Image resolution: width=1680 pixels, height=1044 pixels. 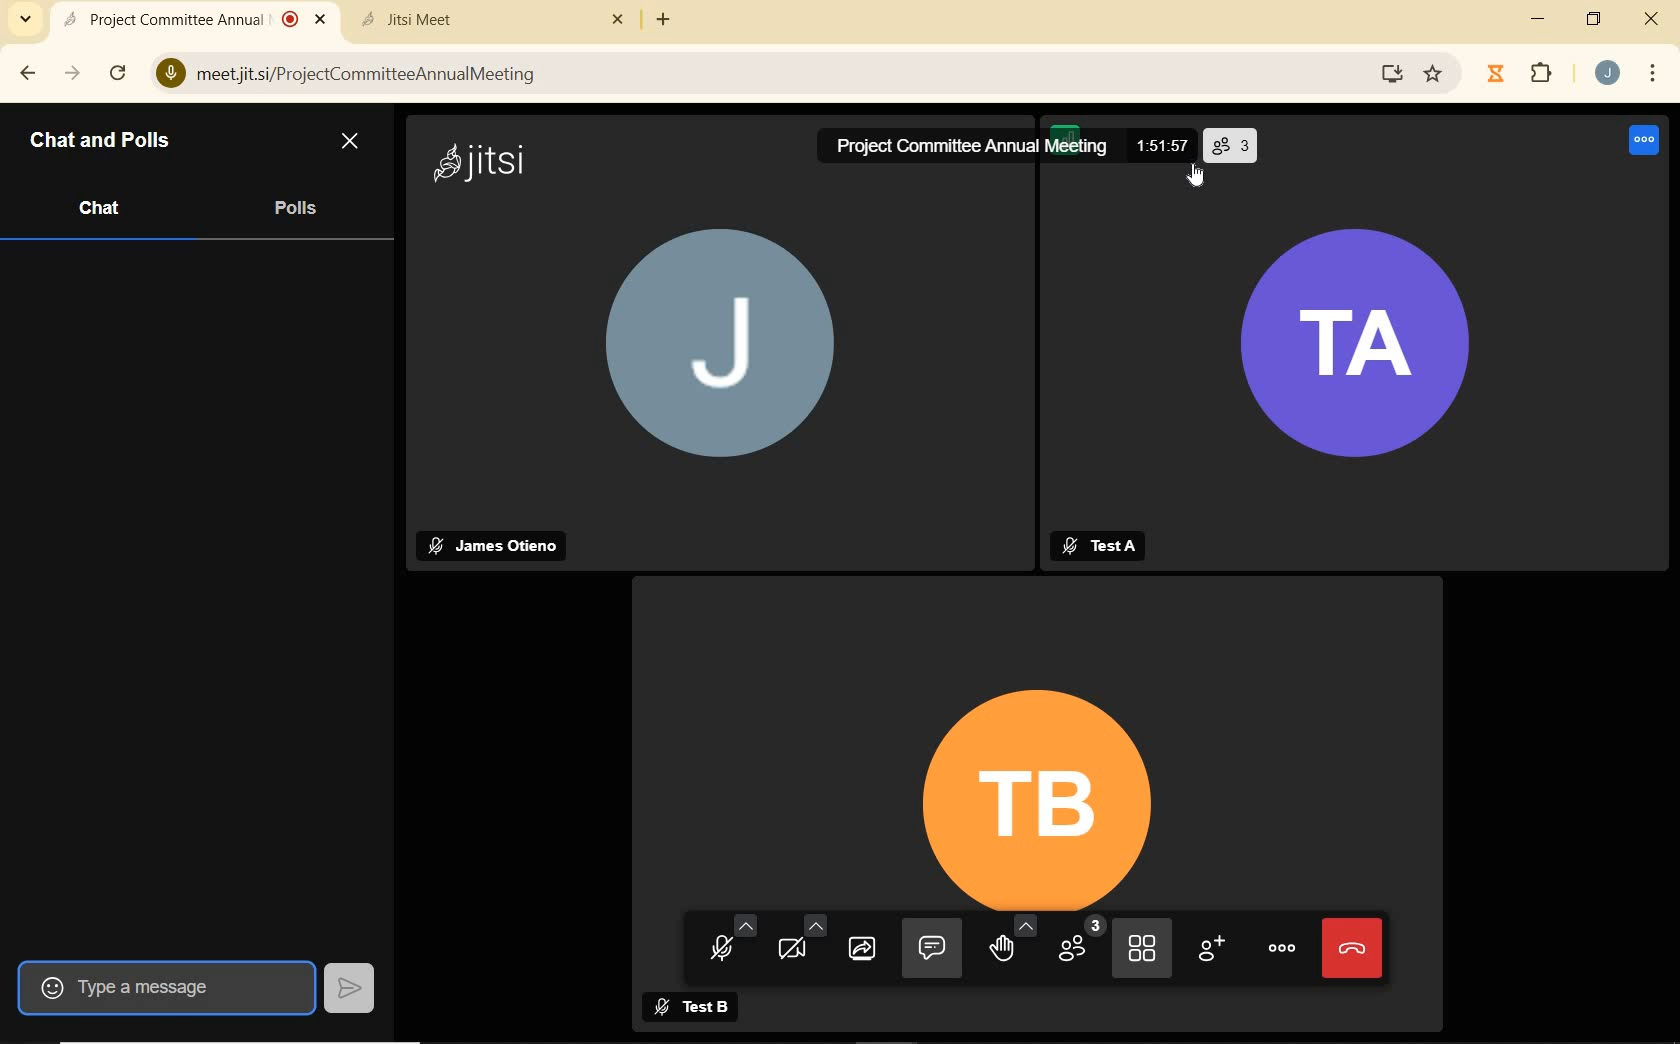 What do you see at coordinates (177, 20) in the screenshot?
I see `current open tab` at bounding box center [177, 20].